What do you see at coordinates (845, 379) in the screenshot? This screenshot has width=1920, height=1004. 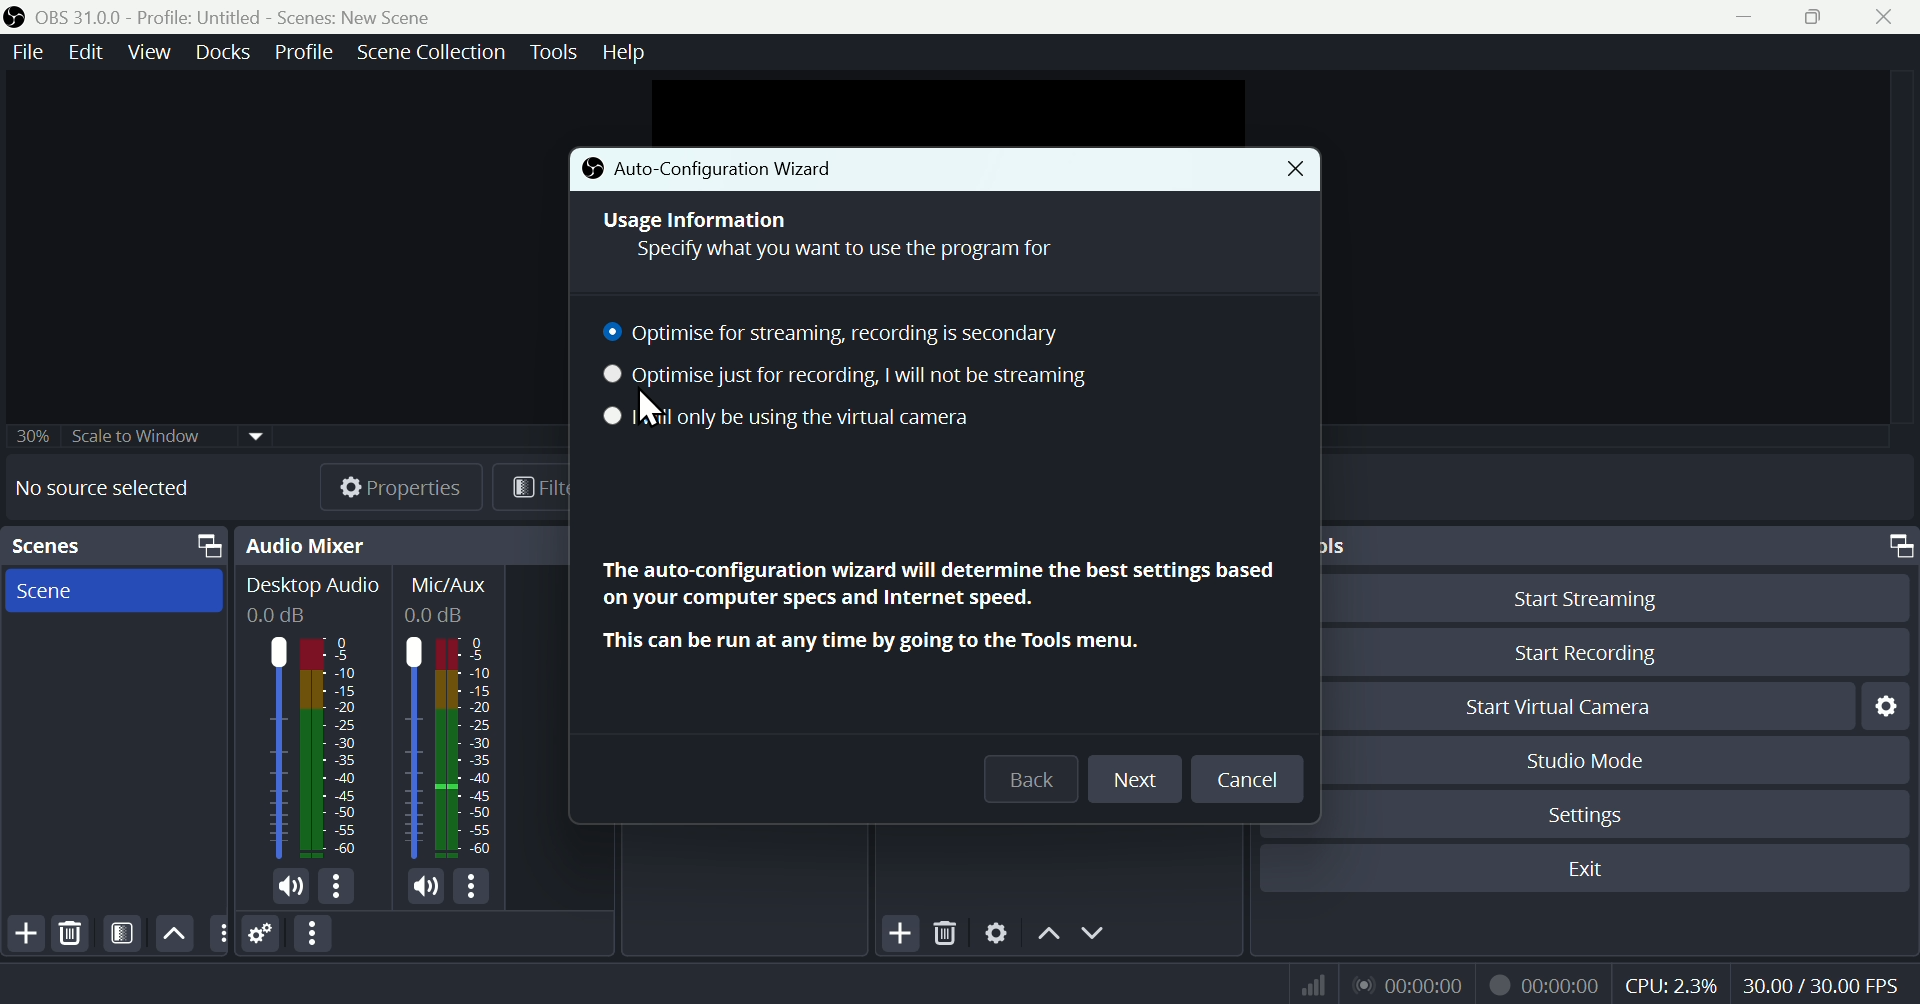 I see `@ Optimise just tor recoraing, | will not be streaming` at bounding box center [845, 379].